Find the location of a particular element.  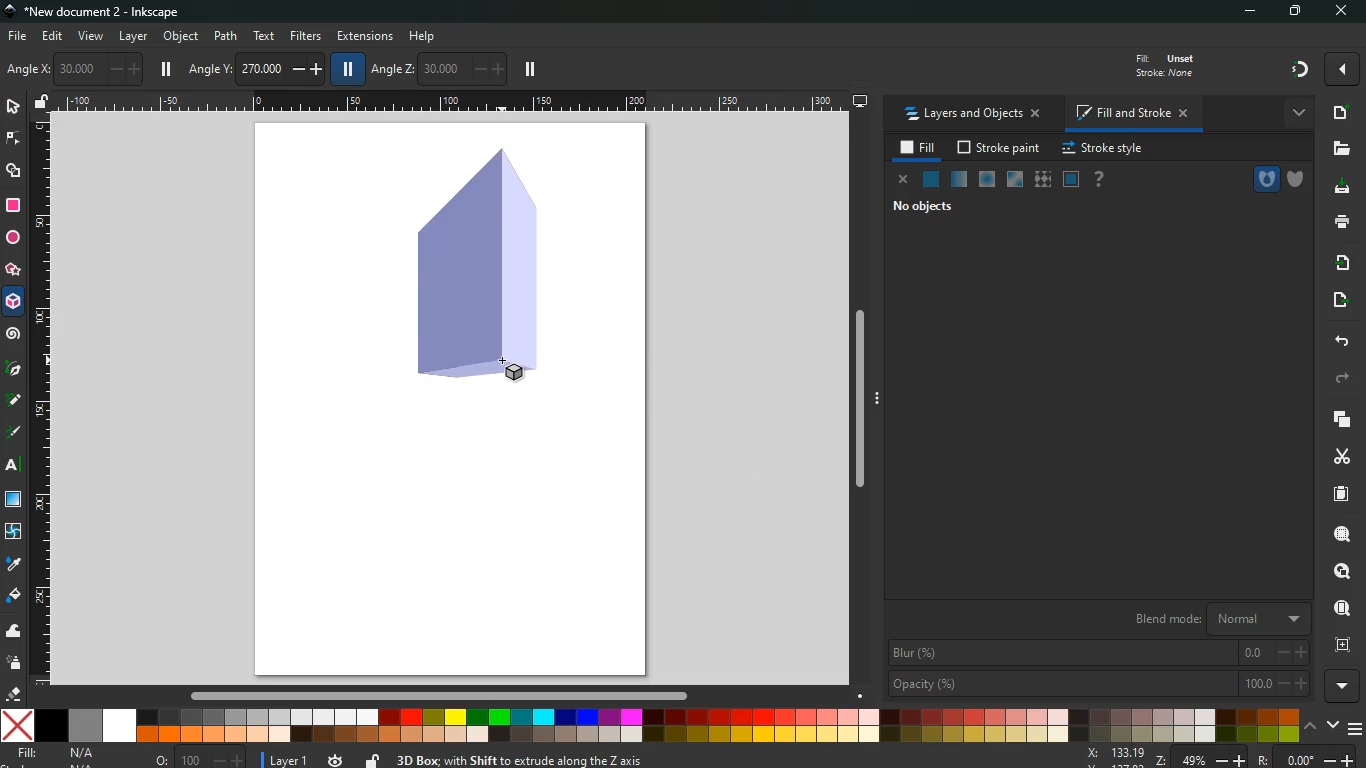

cancel is located at coordinates (900, 180).